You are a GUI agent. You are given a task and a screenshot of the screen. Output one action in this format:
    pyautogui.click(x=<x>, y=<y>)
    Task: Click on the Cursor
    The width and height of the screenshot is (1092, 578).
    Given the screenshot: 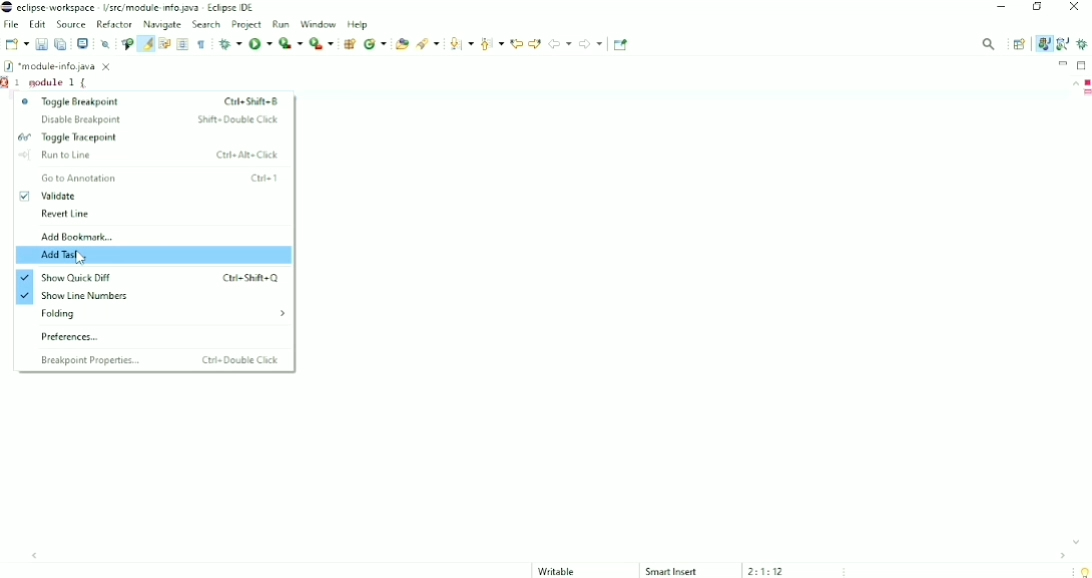 What is the action you would take?
    pyautogui.click(x=84, y=258)
    